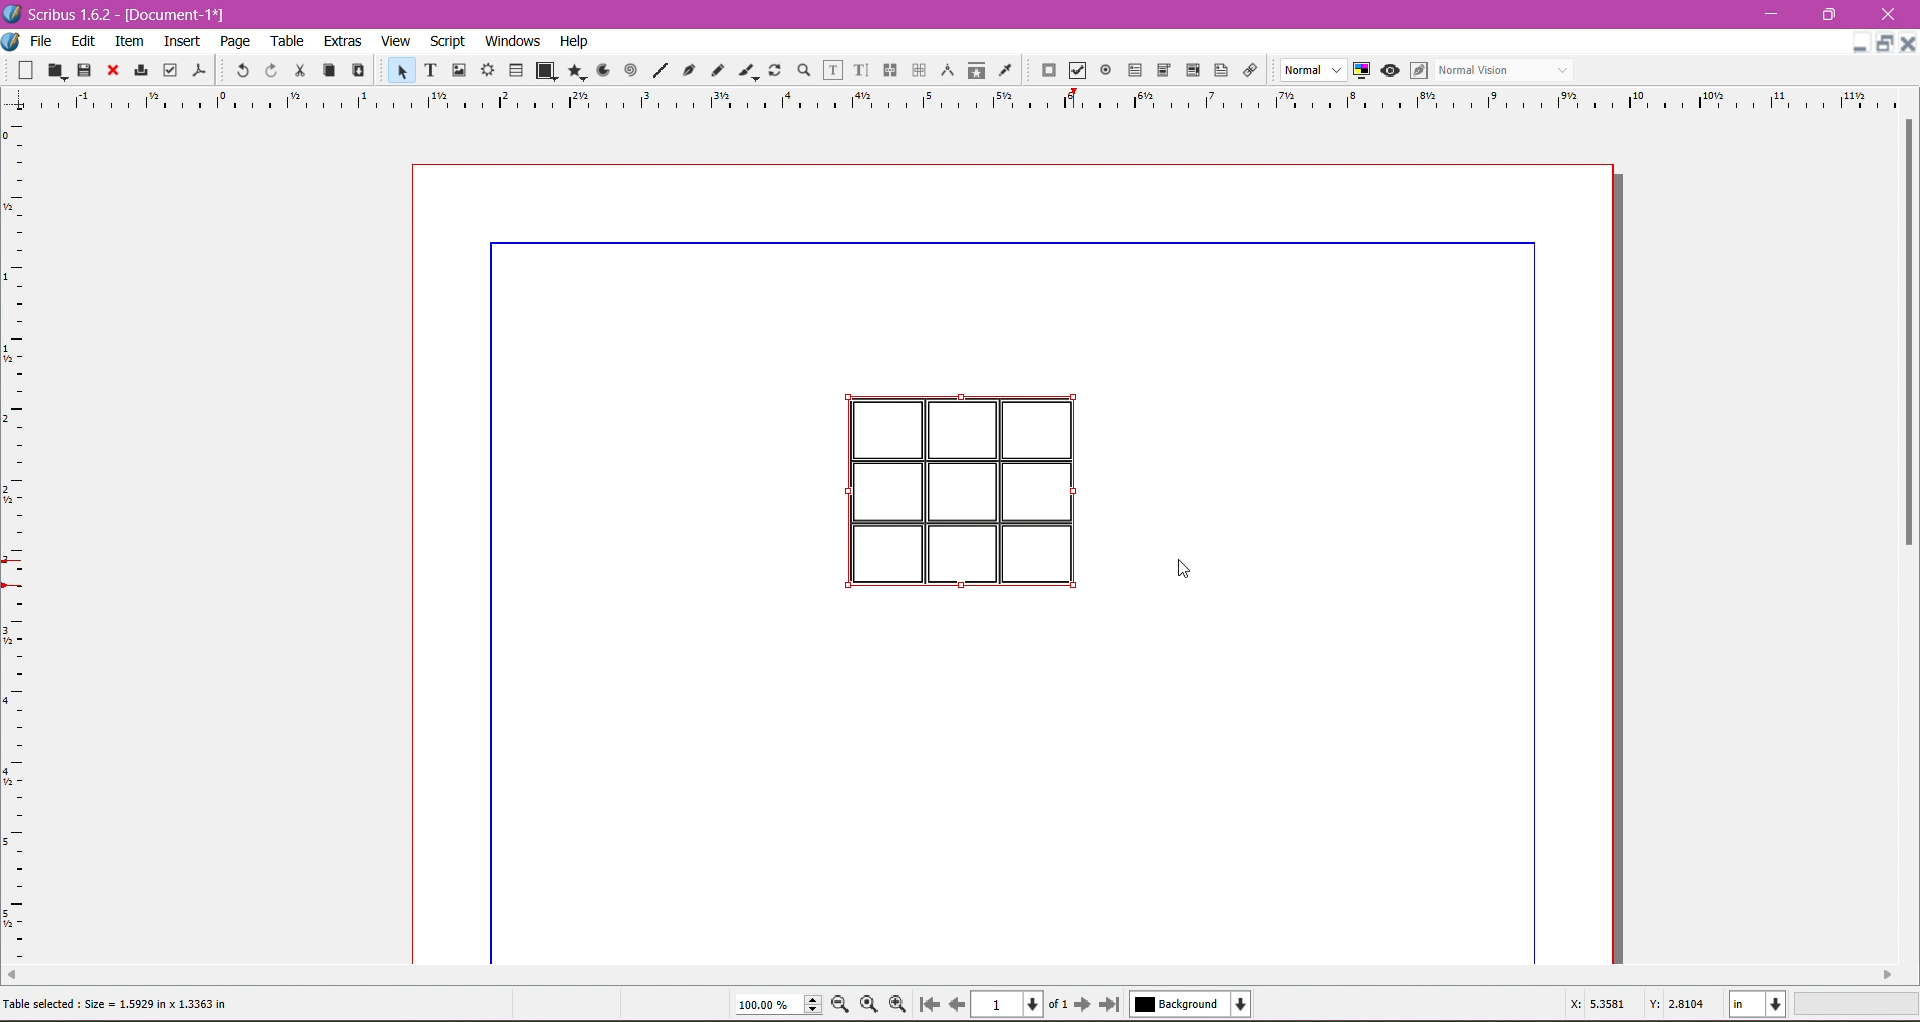 Image resolution: width=1920 pixels, height=1022 pixels. I want to click on Windows, so click(510, 40).